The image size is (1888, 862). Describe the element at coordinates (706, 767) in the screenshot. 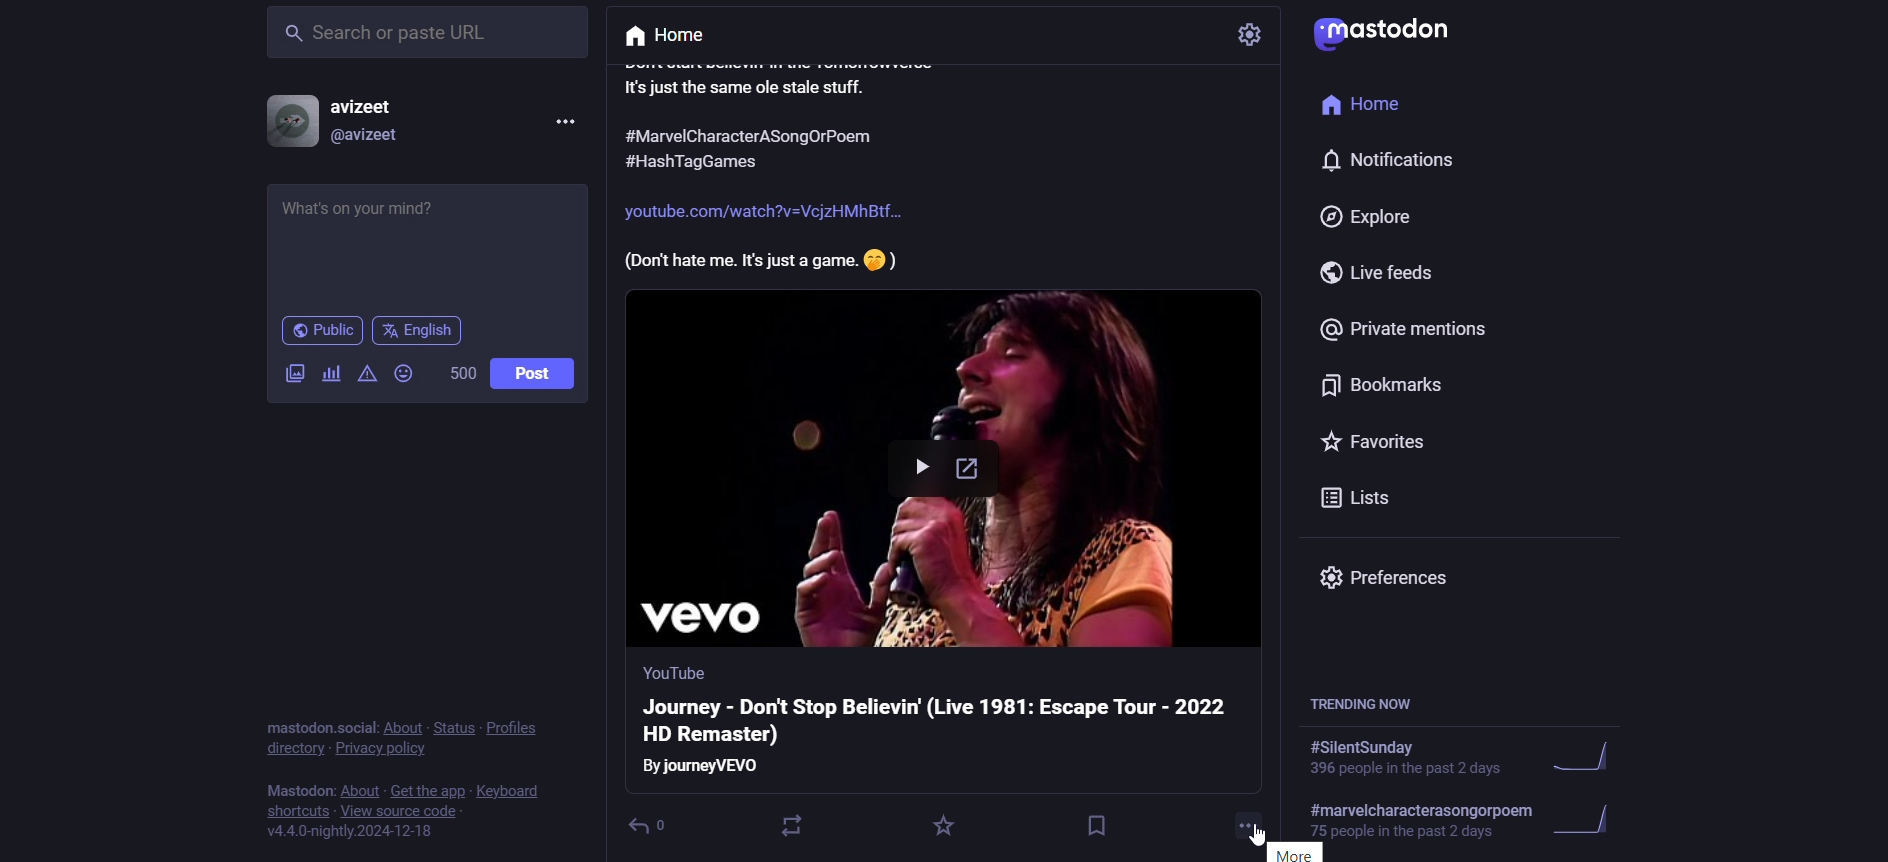

I see `` at that location.